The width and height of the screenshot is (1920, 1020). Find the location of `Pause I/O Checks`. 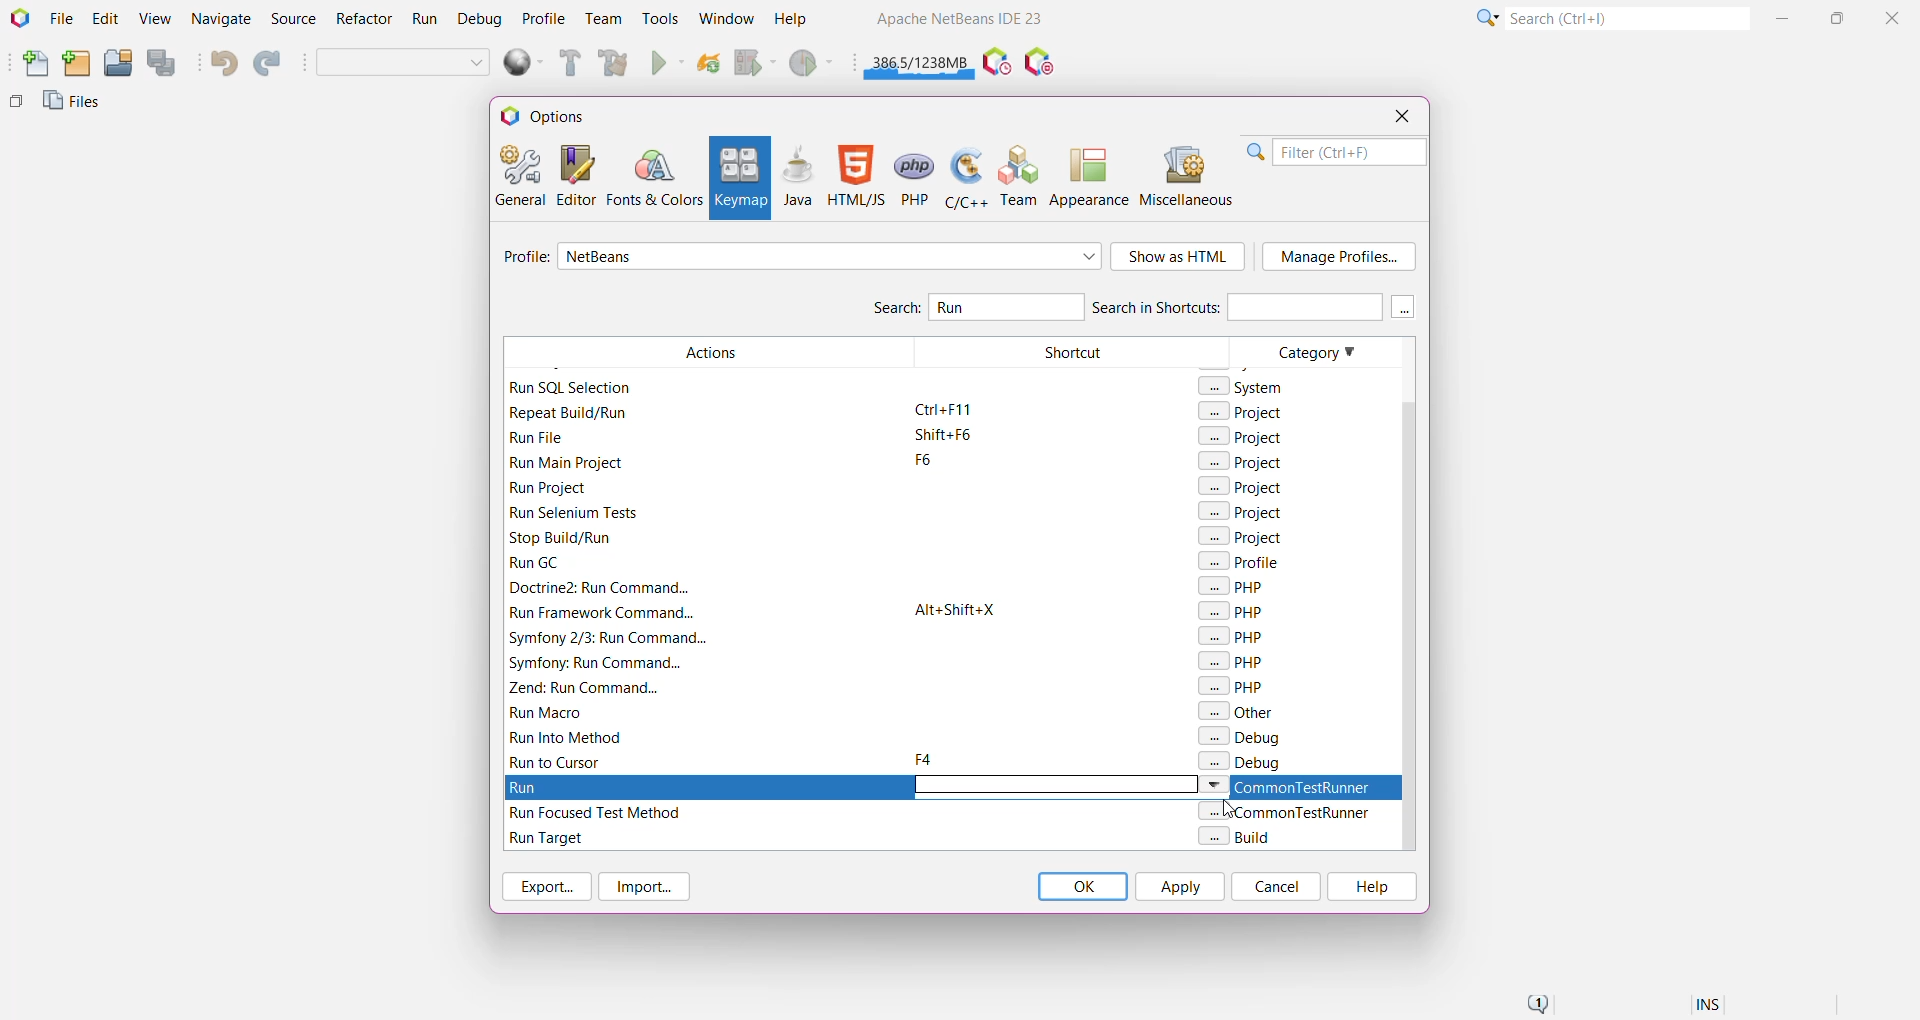

Pause I/O Checks is located at coordinates (1041, 63).